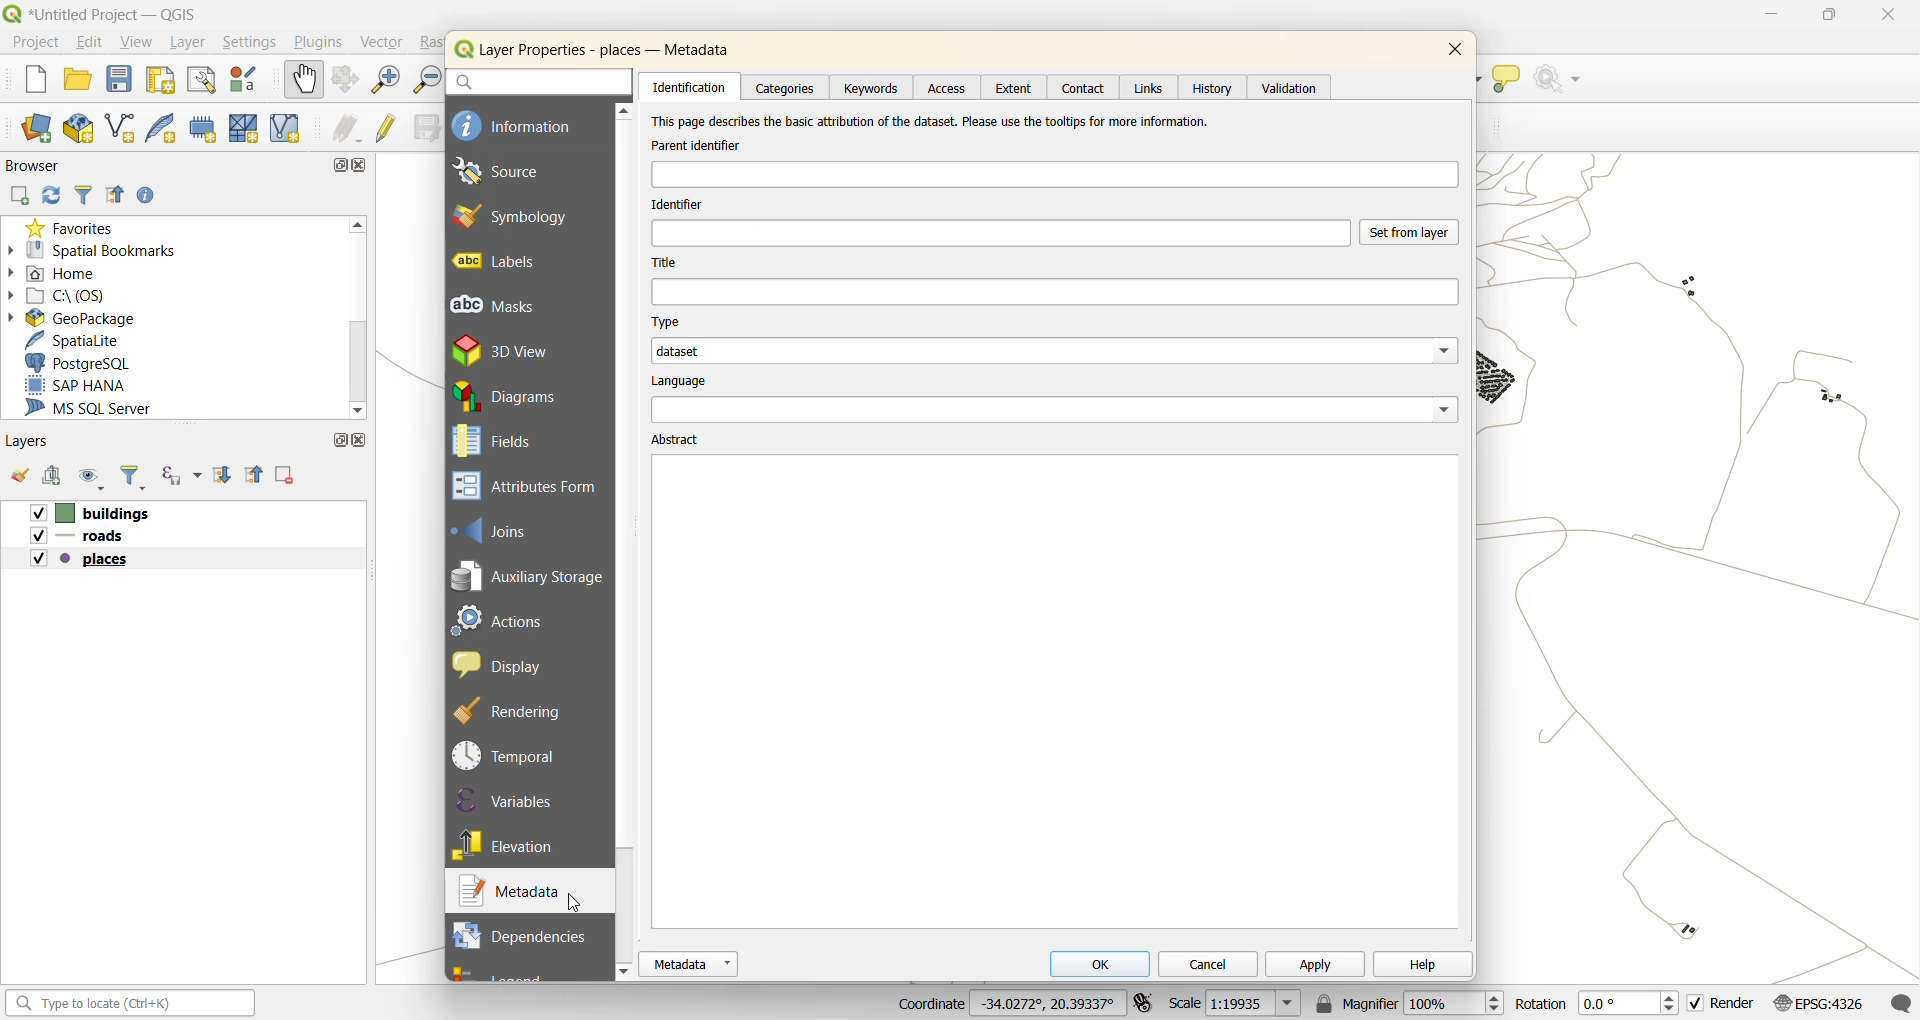  I want to click on information, so click(529, 124).